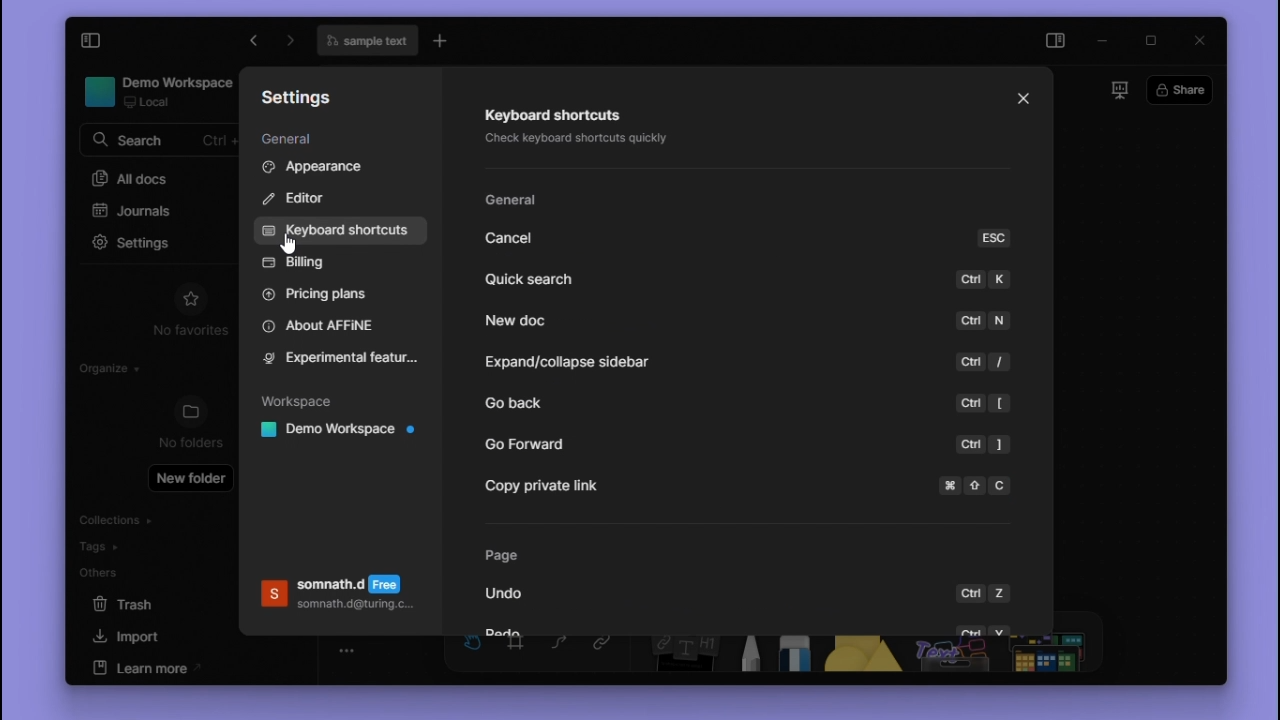 The height and width of the screenshot is (720, 1280). Describe the element at coordinates (982, 628) in the screenshot. I see `Ctrl Y` at that location.